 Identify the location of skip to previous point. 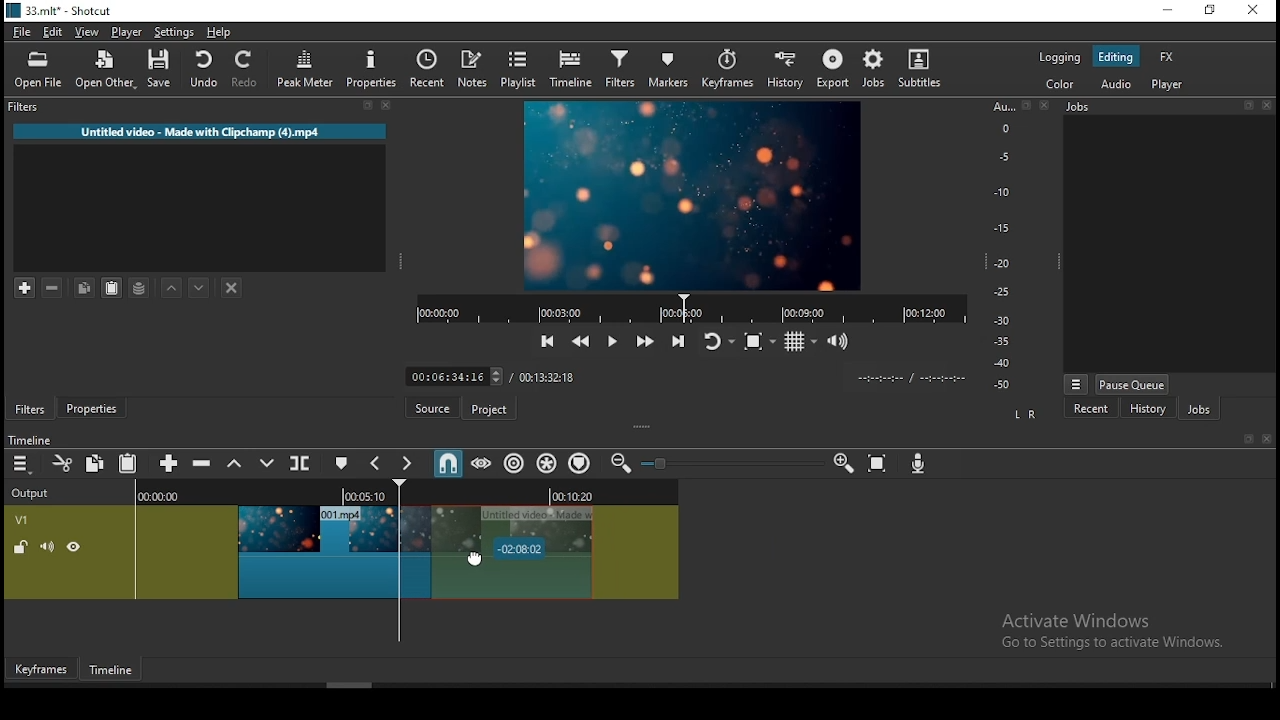
(545, 342).